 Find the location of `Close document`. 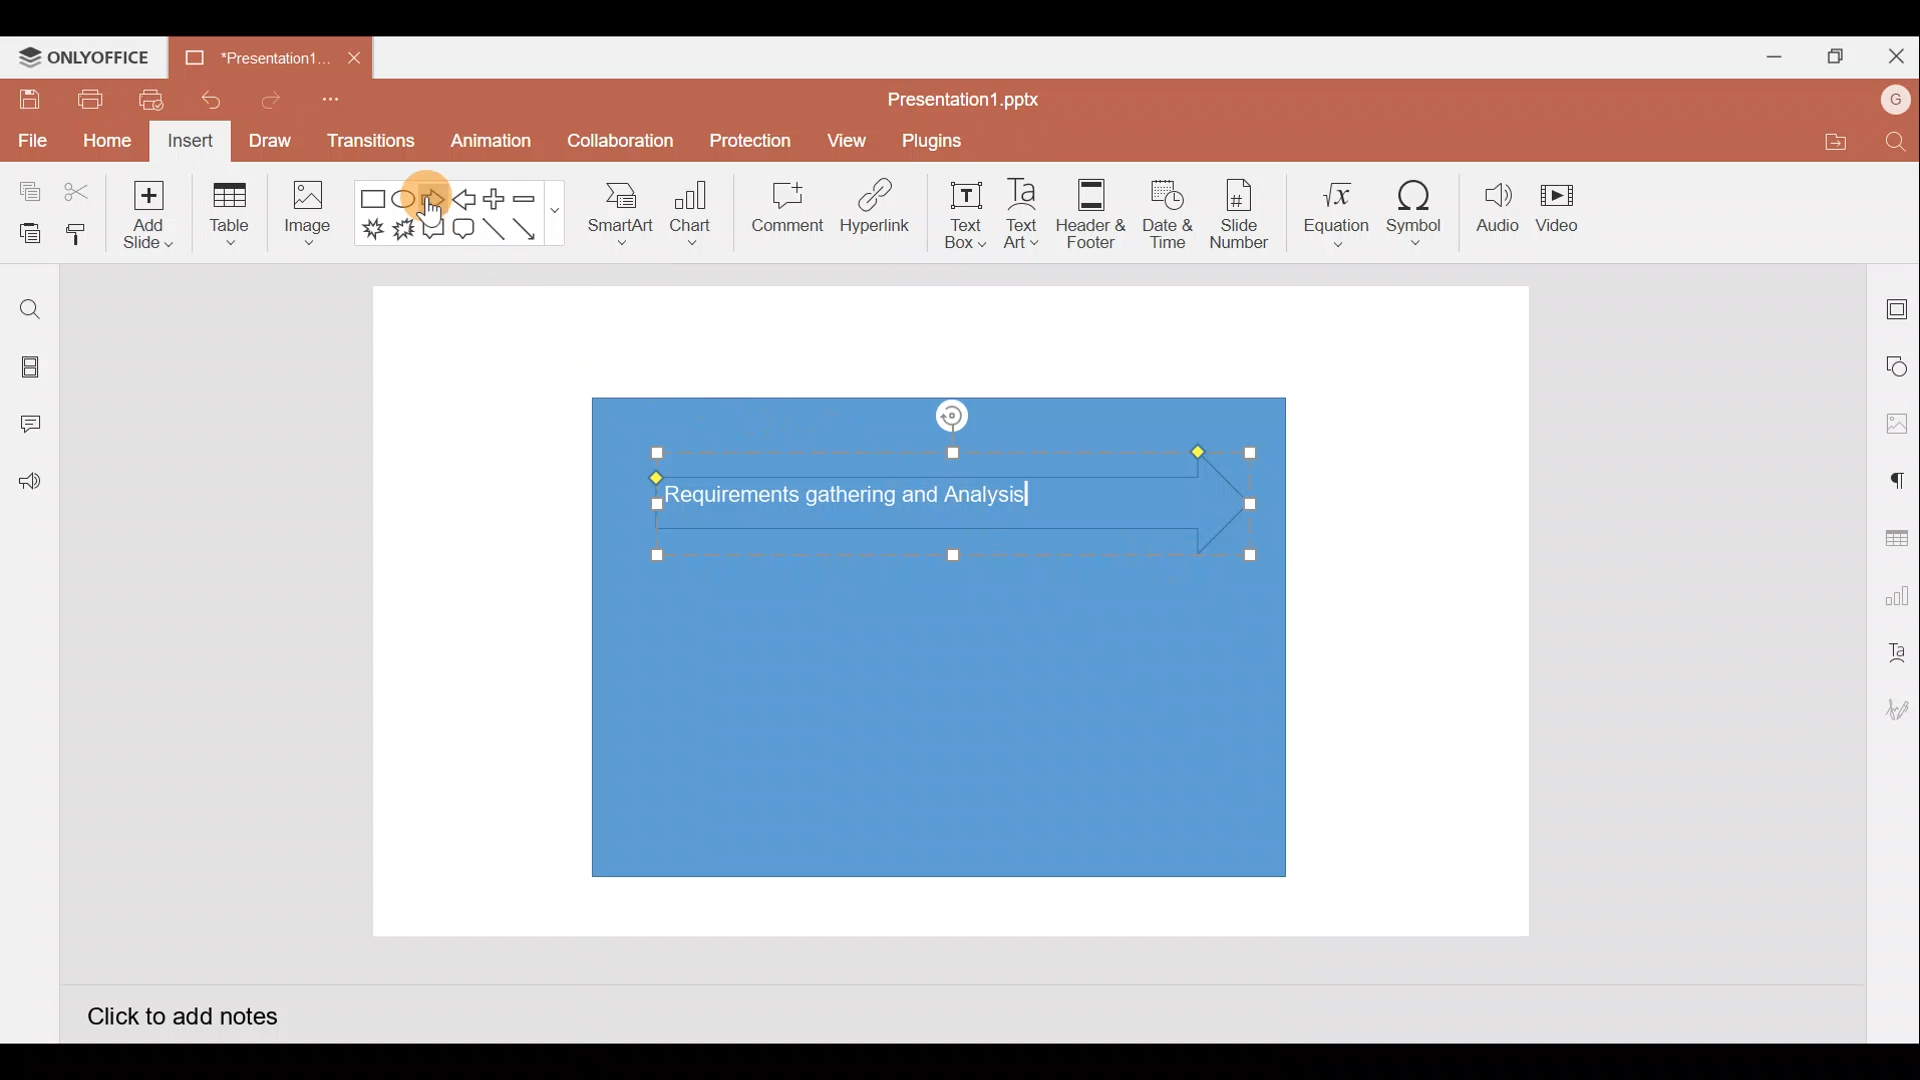

Close document is located at coordinates (354, 53).